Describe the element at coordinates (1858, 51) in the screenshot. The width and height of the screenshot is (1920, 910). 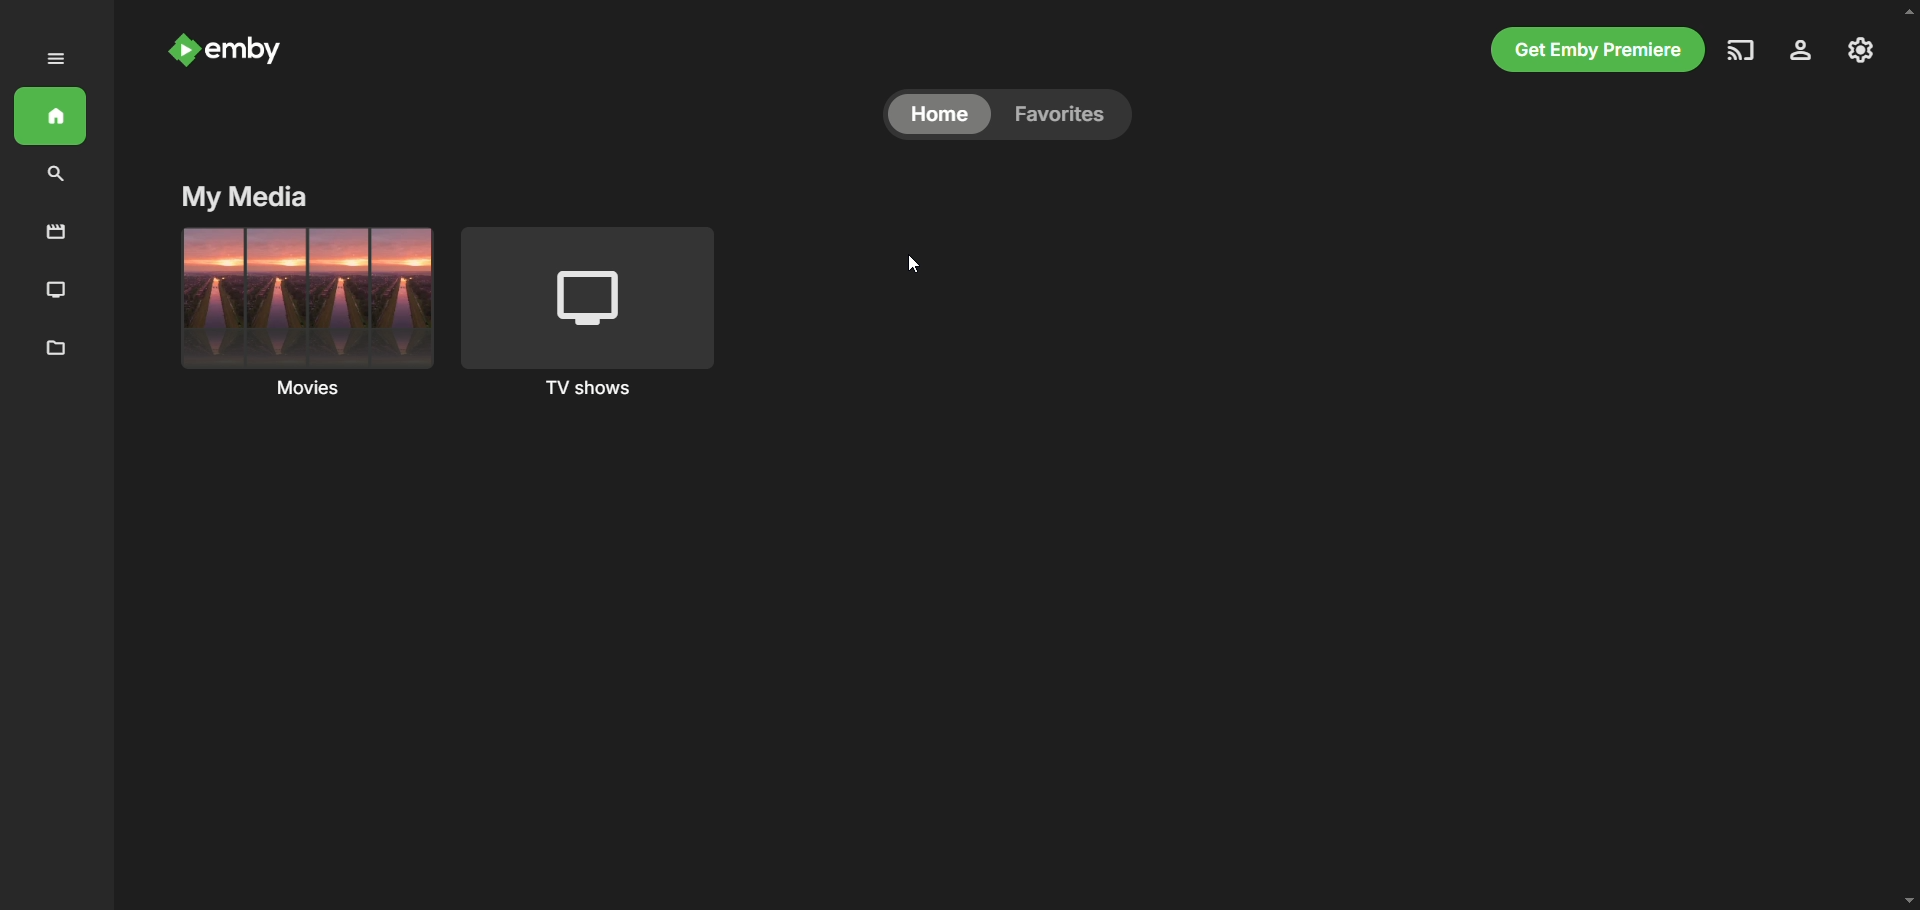
I see `setting` at that location.